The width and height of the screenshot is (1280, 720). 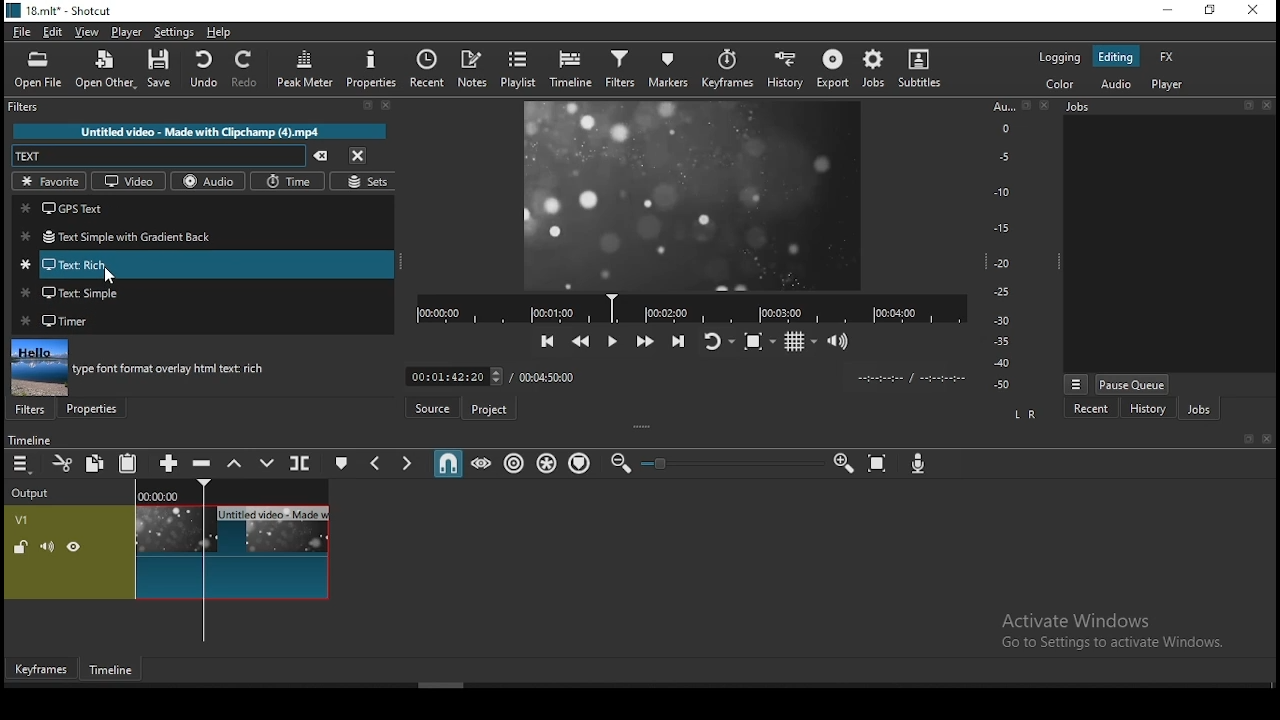 I want to click on save, so click(x=159, y=68).